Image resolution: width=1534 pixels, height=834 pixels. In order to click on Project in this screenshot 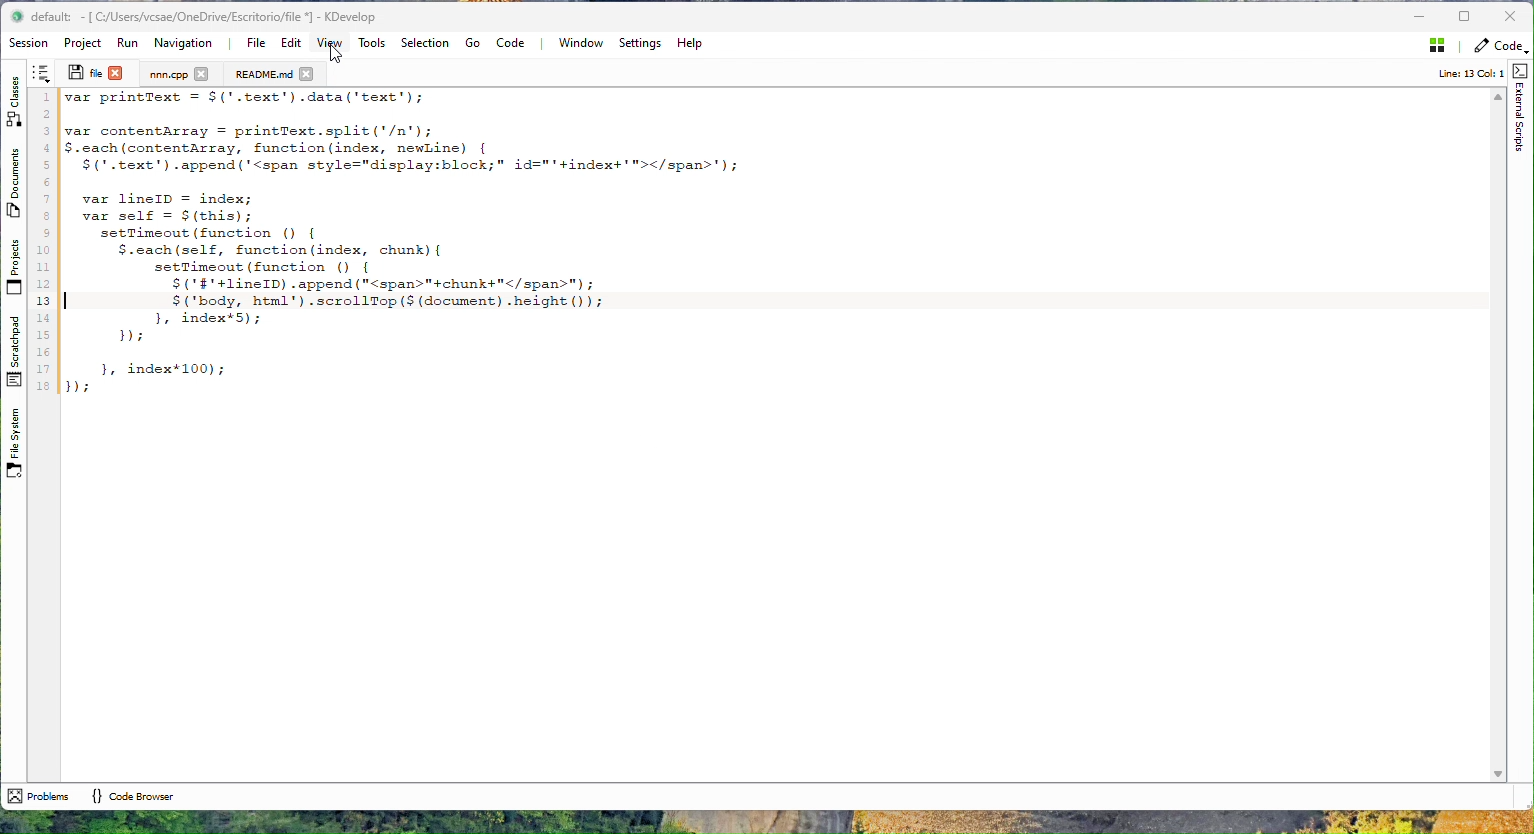, I will do `click(86, 43)`.